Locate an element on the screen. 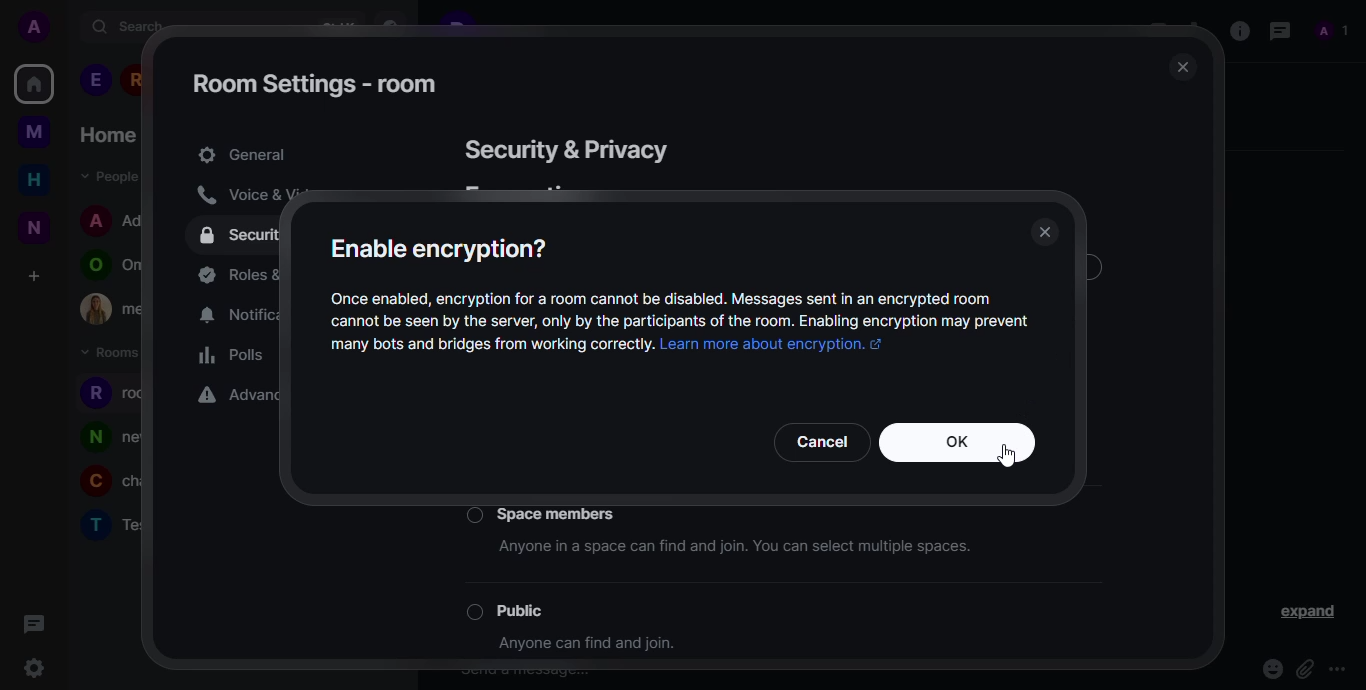 This screenshot has width=1366, height=690. emoji is located at coordinates (1271, 667).